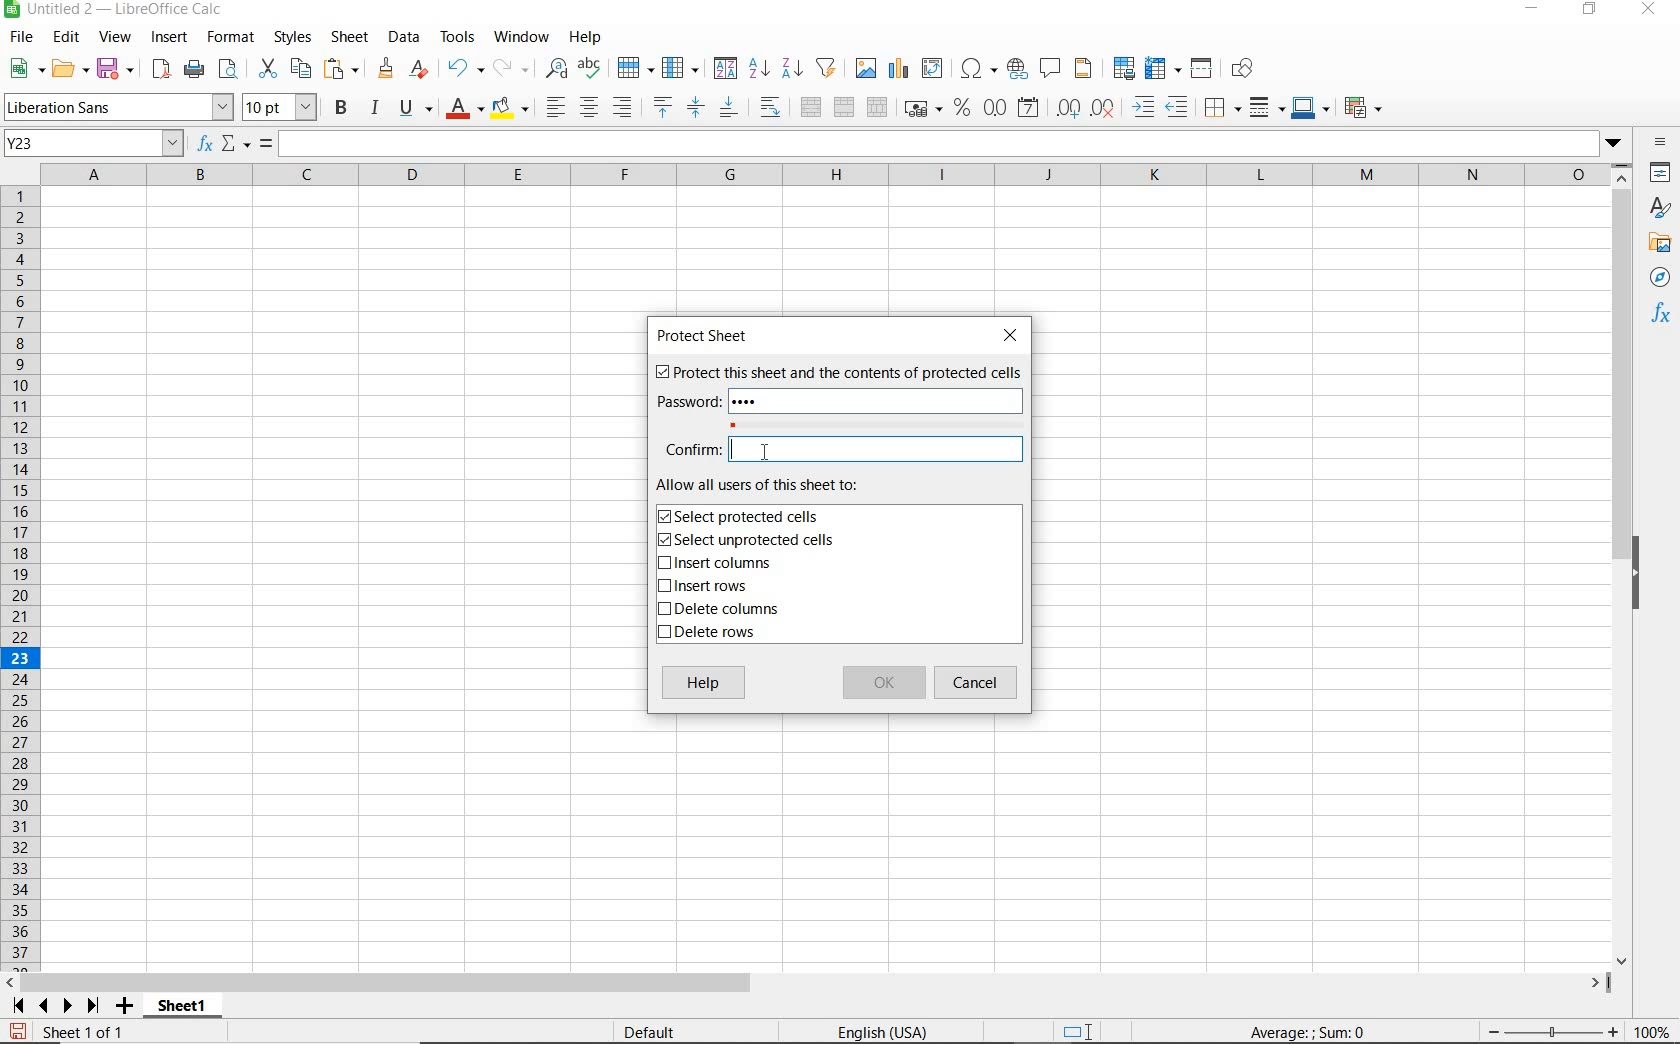 The image size is (1680, 1044). What do you see at coordinates (342, 69) in the screenshot?
I see `PASTE` at bounding box center [342, 69].